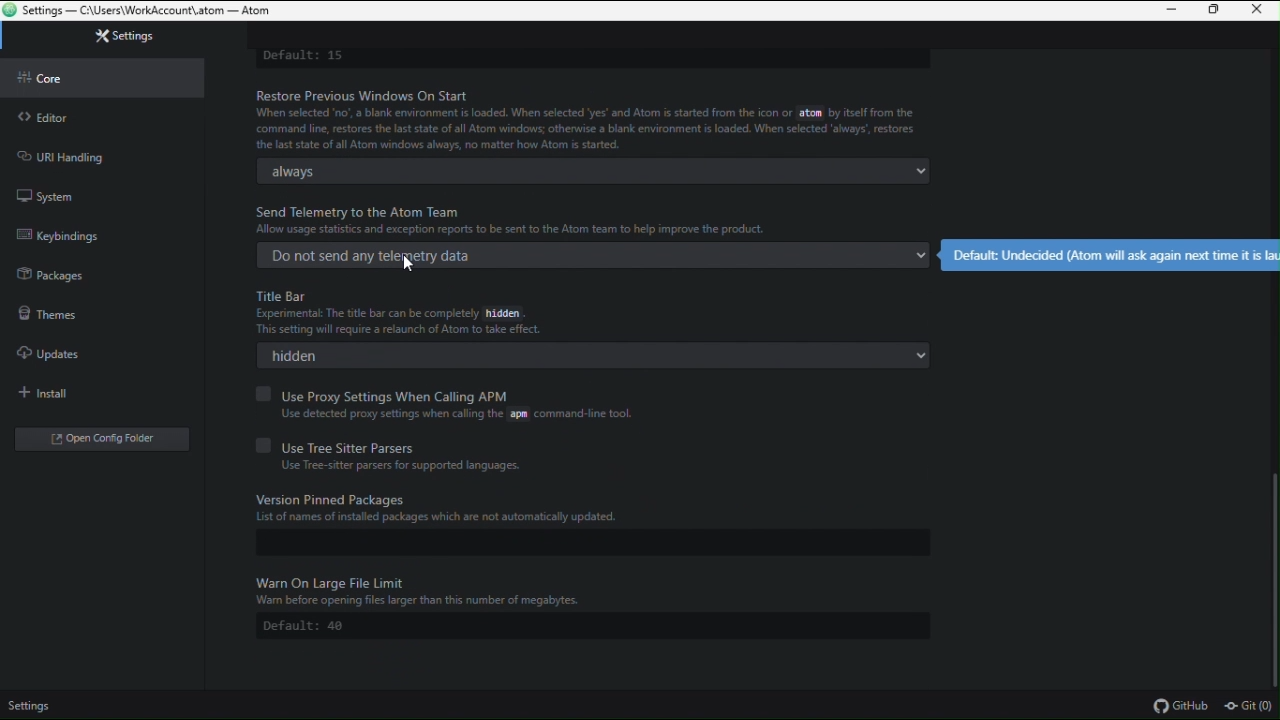 The width and height of the screenshot is (1280, 720). What do you see at coordinates (308, 53) in the screenshot?
I see `default:15` at bounding box center [308, 53].